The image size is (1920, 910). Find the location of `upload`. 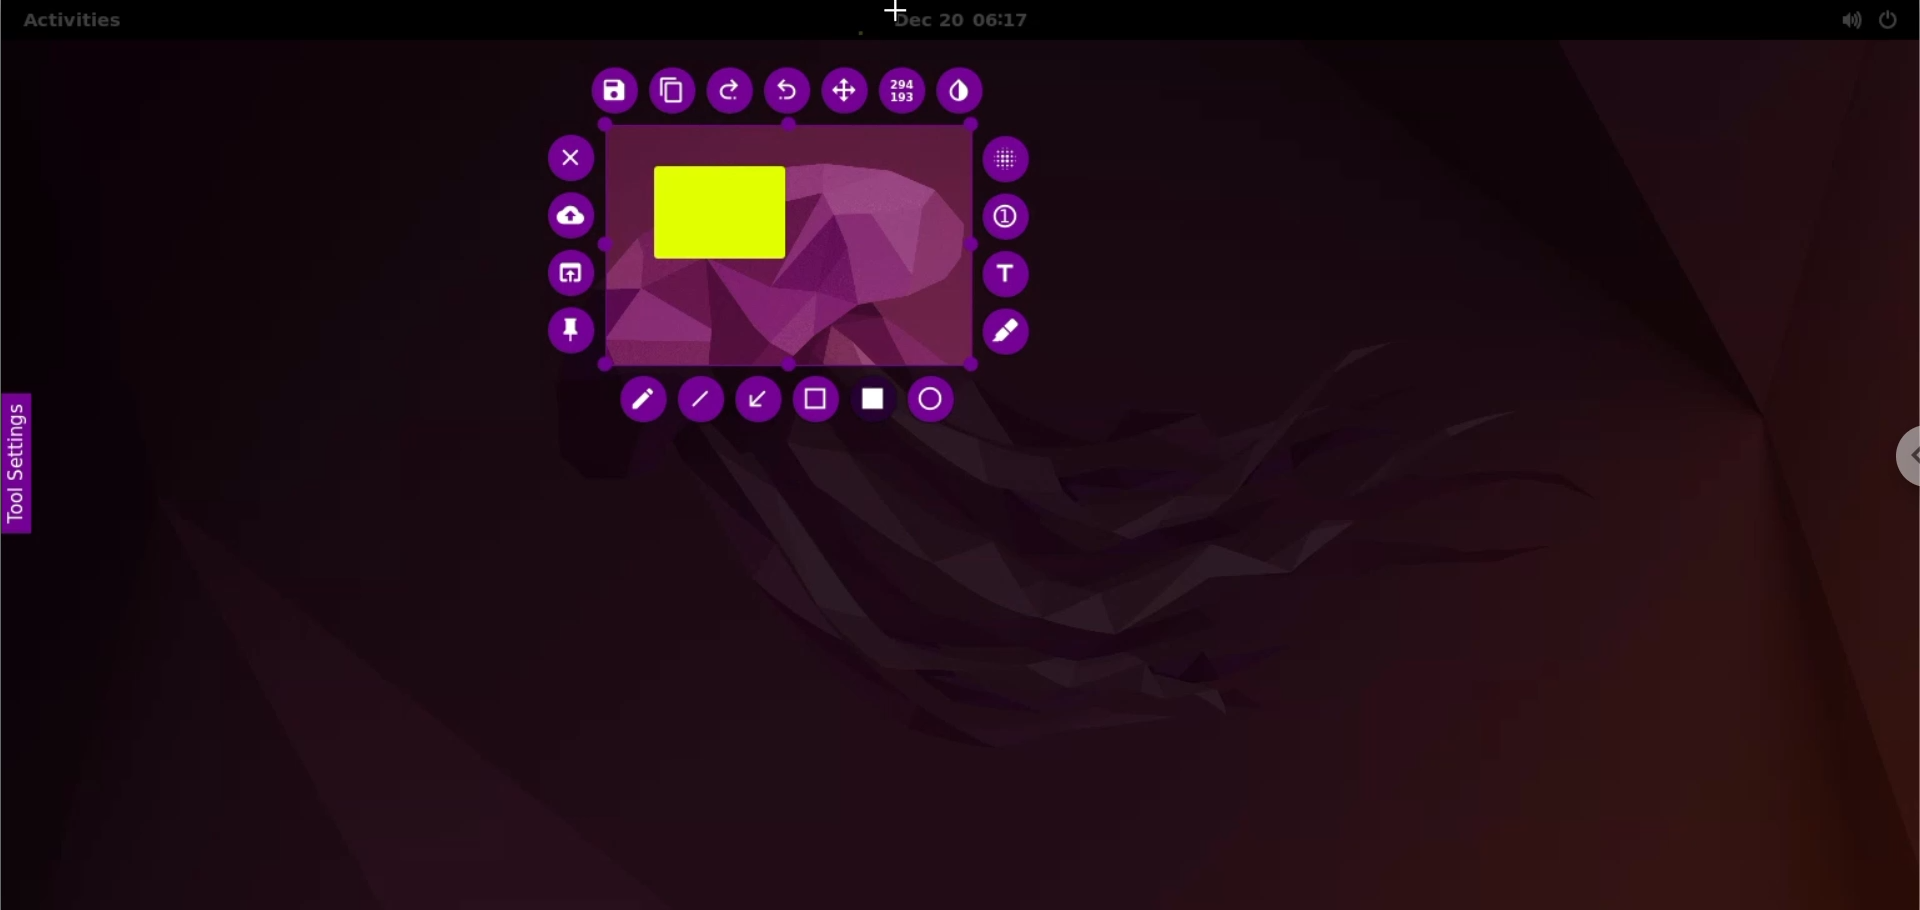

upload is located at coordinates (573, 217).